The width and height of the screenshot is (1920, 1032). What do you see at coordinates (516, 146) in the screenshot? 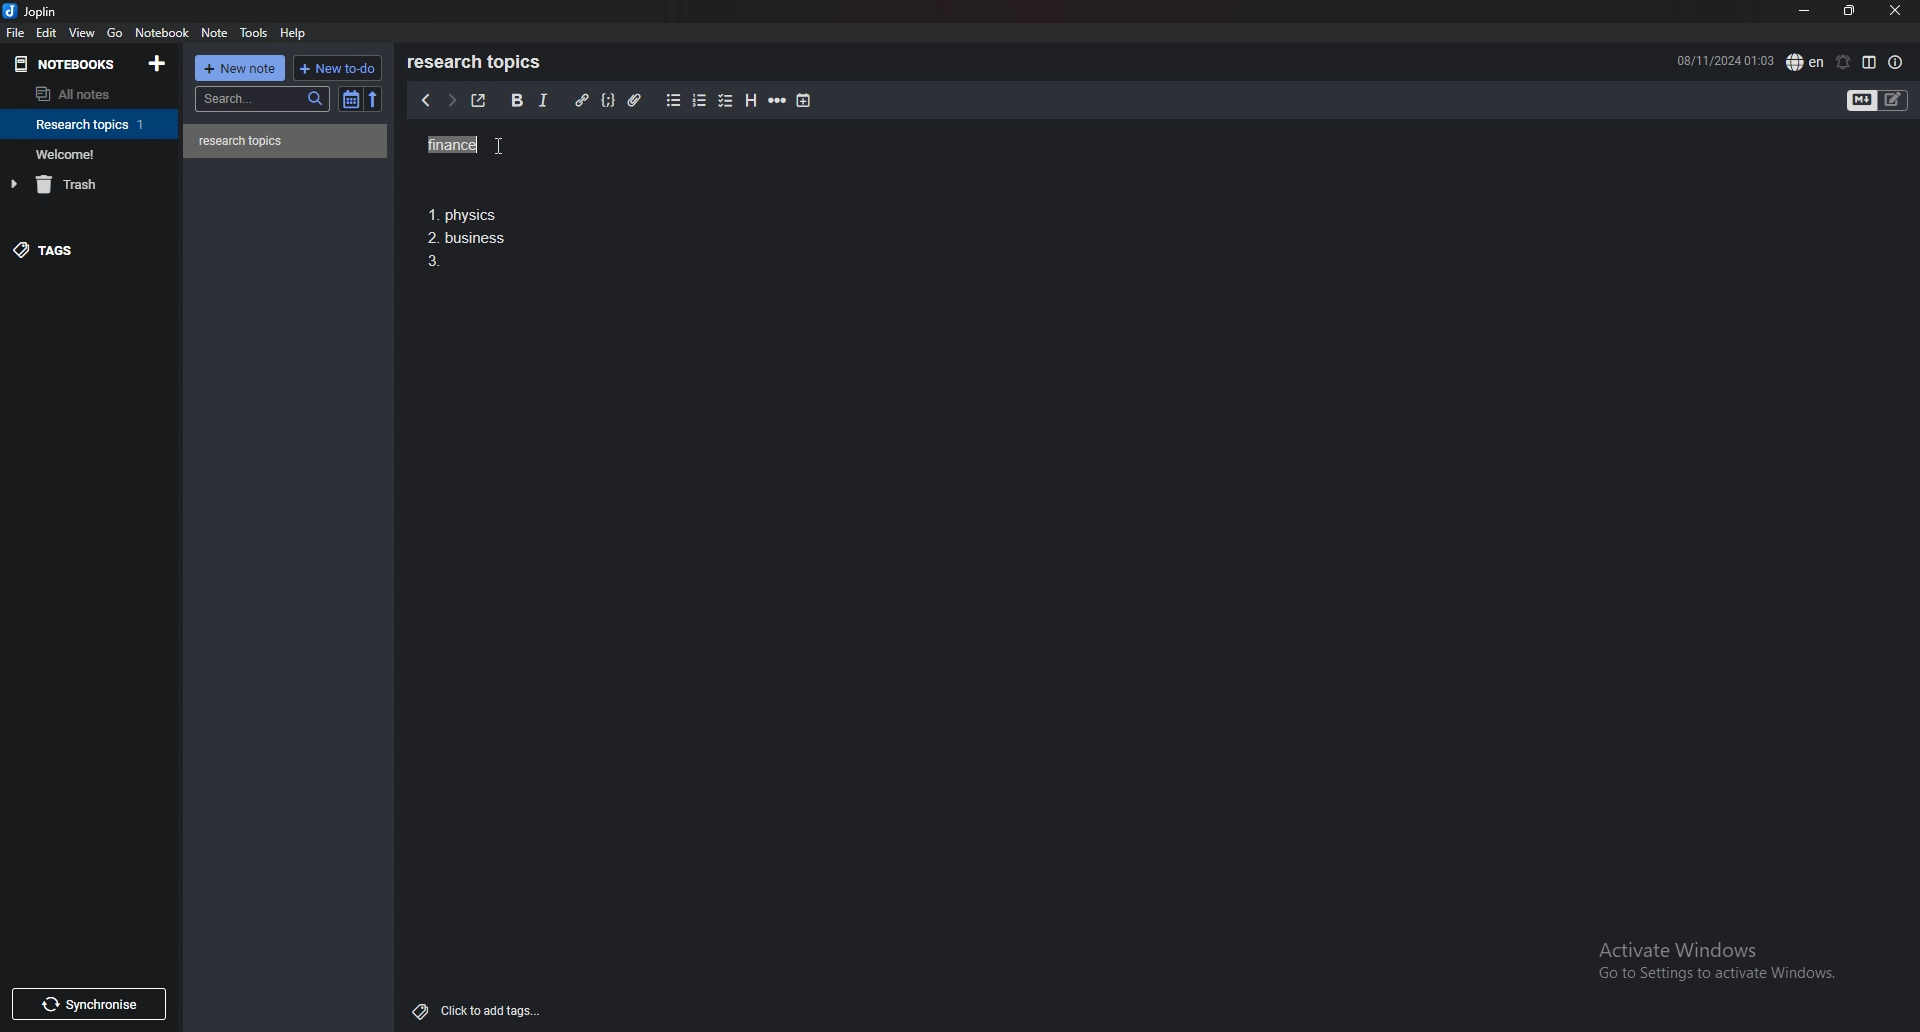
I see `cursor` at bounding box center [516, 146].